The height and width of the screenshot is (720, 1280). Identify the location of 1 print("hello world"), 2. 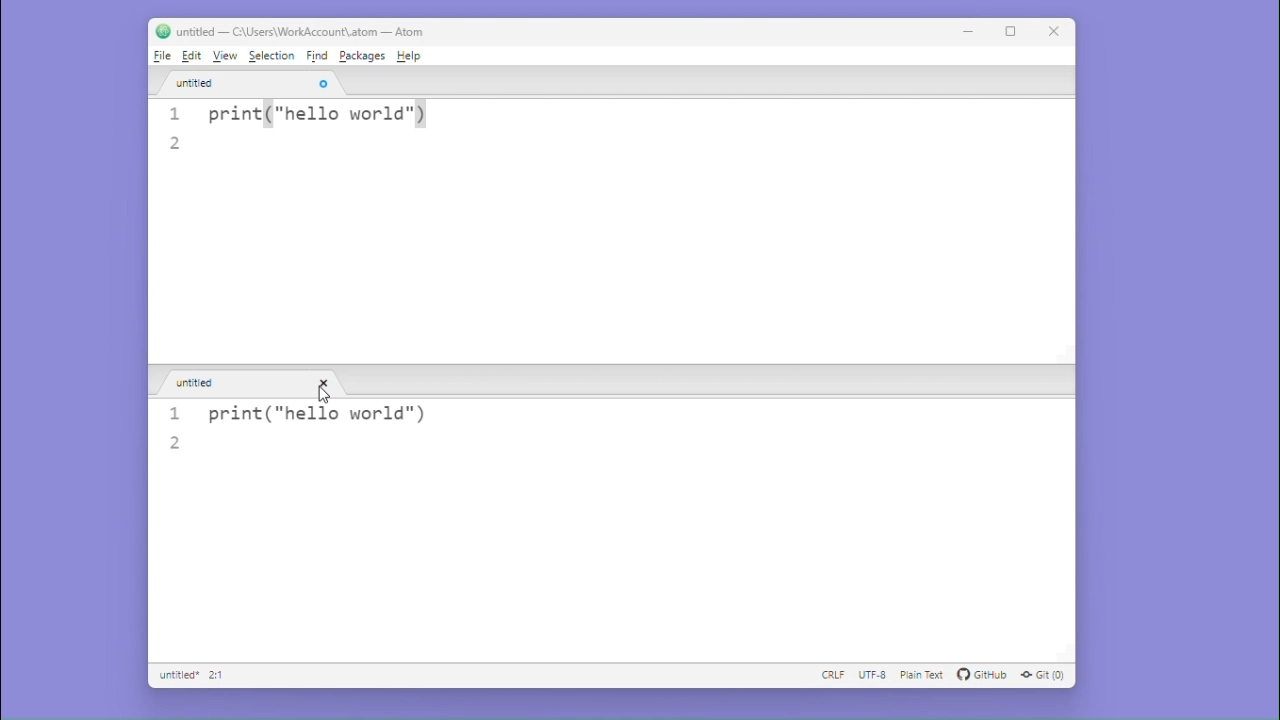
(293, 429).